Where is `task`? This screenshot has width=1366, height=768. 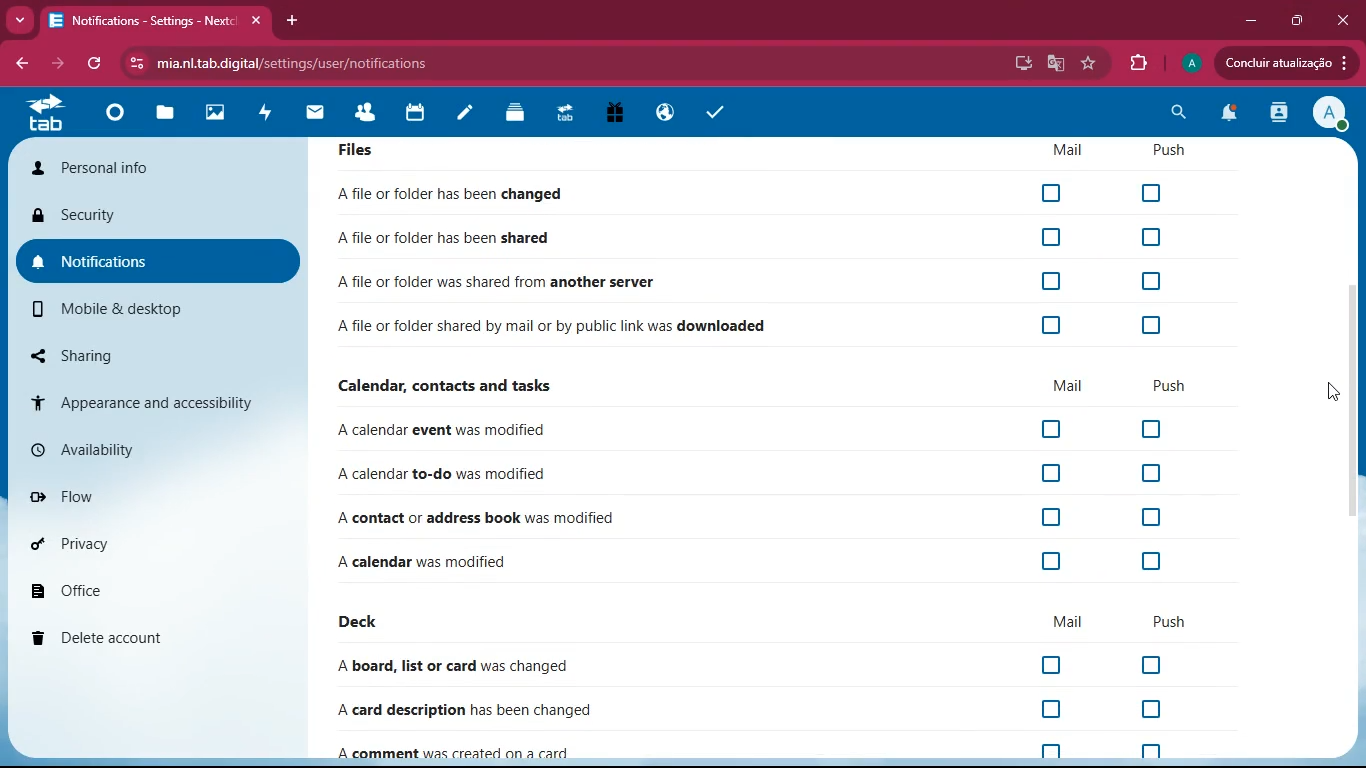 task is located at coordinates (716, 113).